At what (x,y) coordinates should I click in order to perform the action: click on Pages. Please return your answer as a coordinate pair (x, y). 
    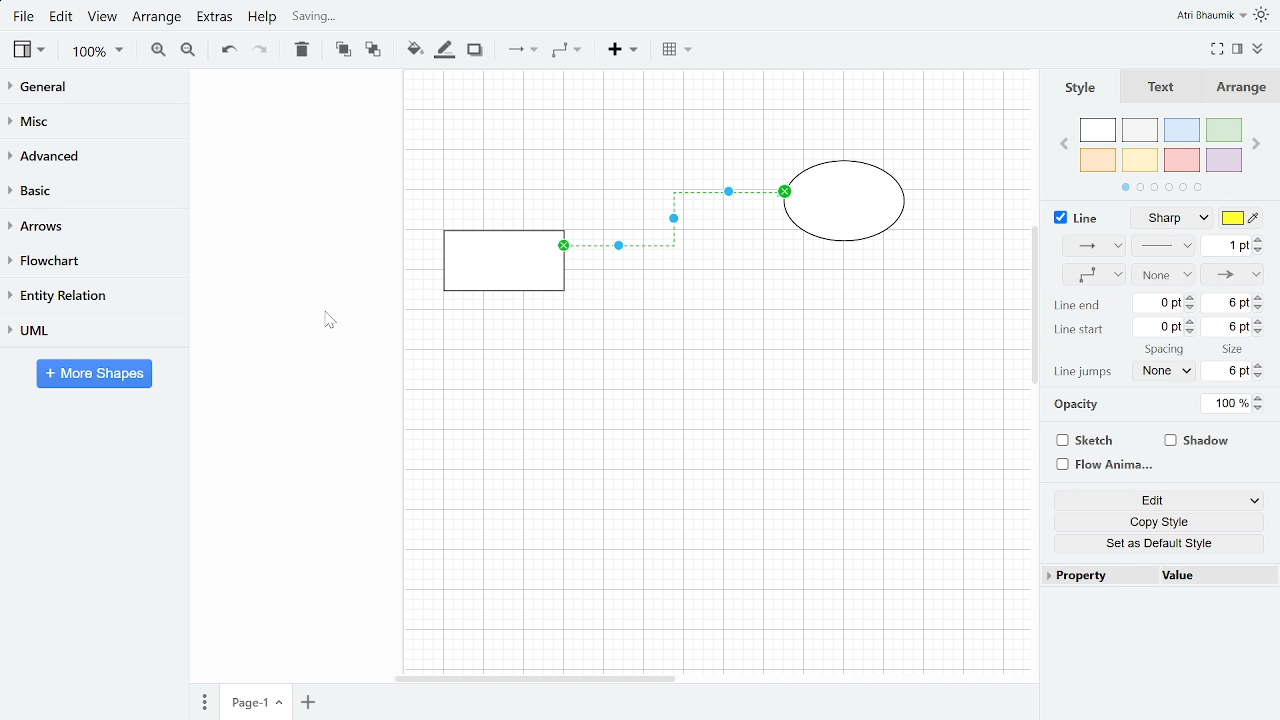
    Looking at the image, I should click on (203, 702).